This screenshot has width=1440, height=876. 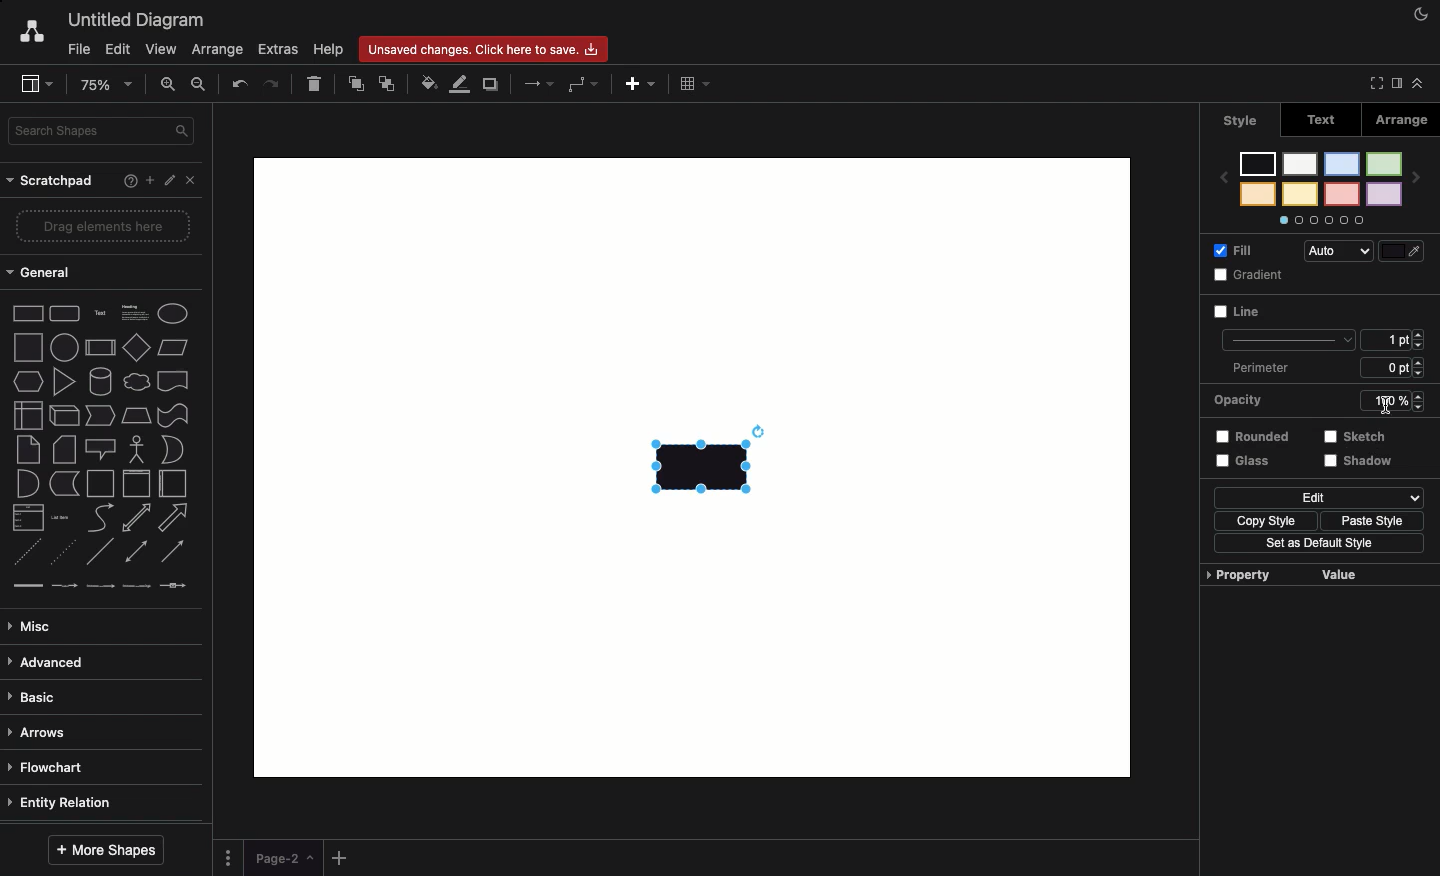 What do you see at coordinates (356, 83) in the screenshot?
I see `To front` at bounding box center [356, 83].